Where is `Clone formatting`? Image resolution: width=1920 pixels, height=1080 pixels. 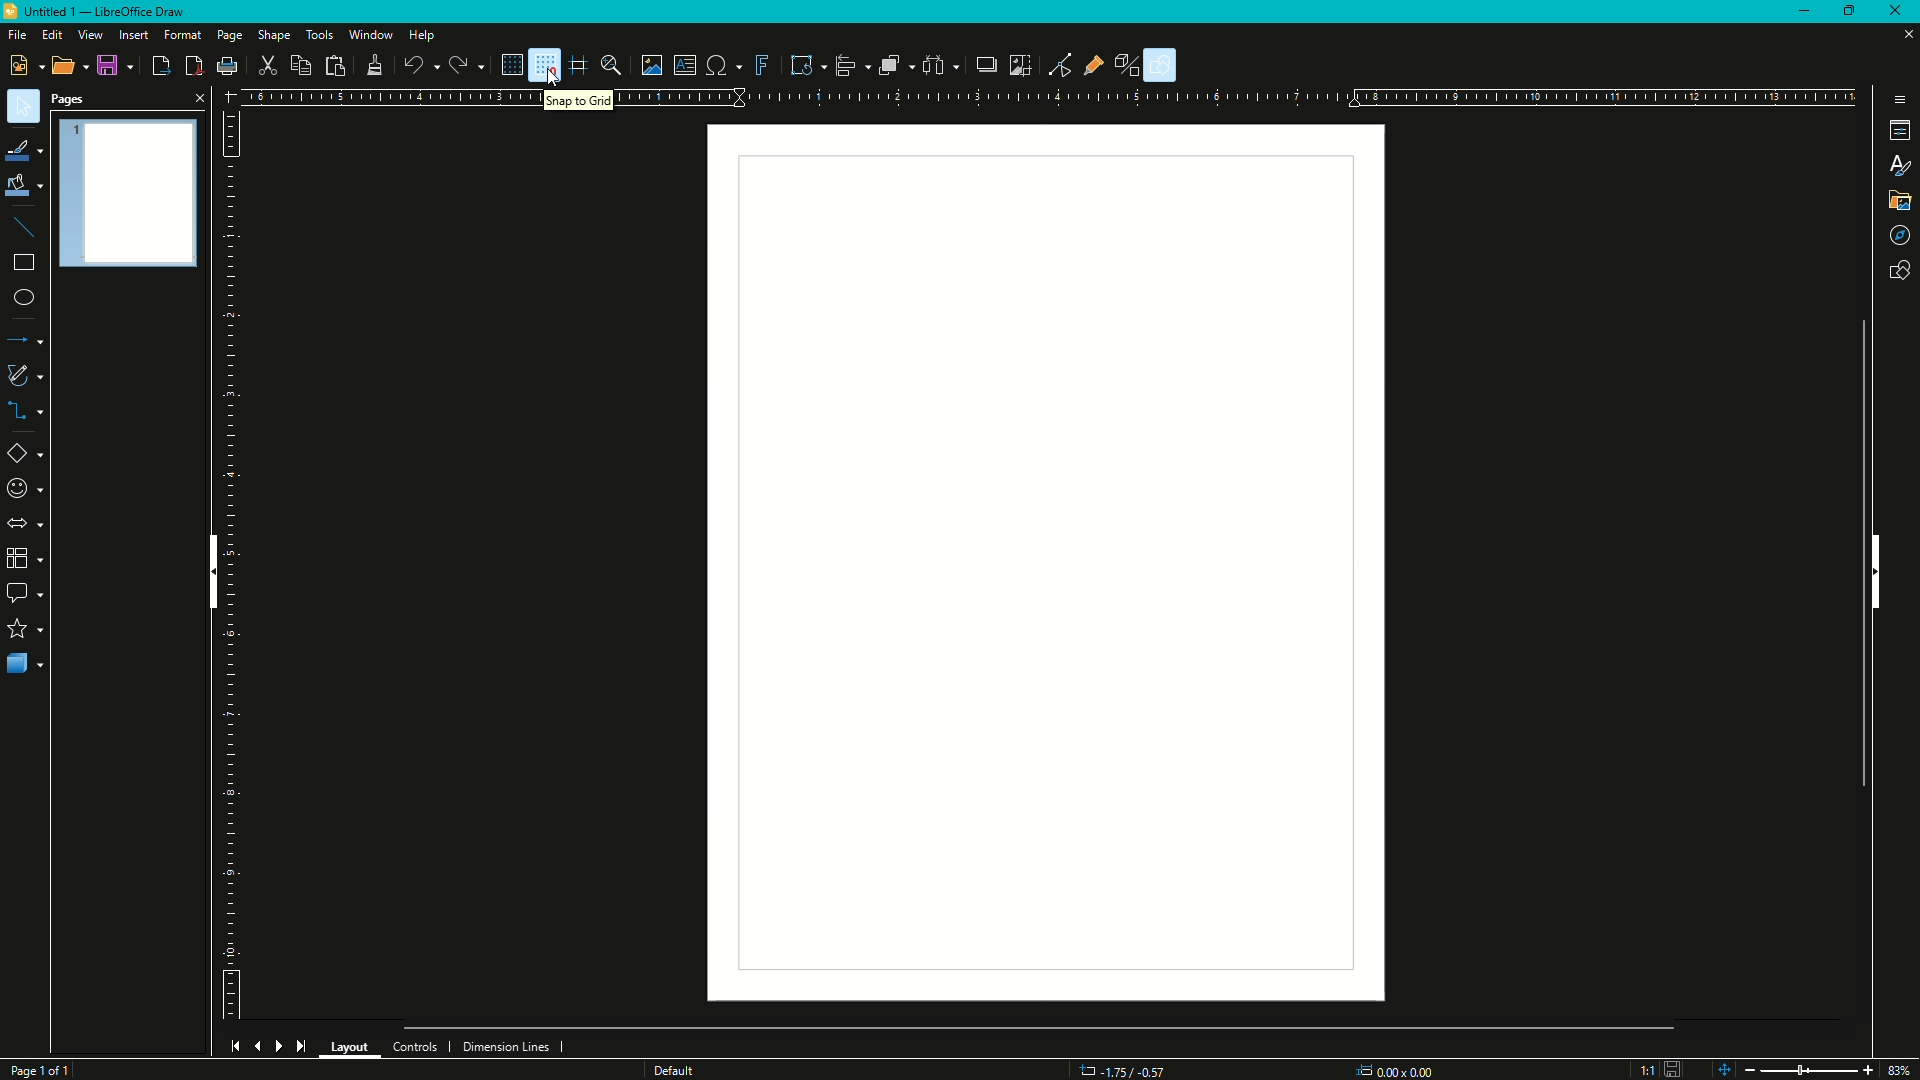 Clone formatting is located at coordinates (375, 64).